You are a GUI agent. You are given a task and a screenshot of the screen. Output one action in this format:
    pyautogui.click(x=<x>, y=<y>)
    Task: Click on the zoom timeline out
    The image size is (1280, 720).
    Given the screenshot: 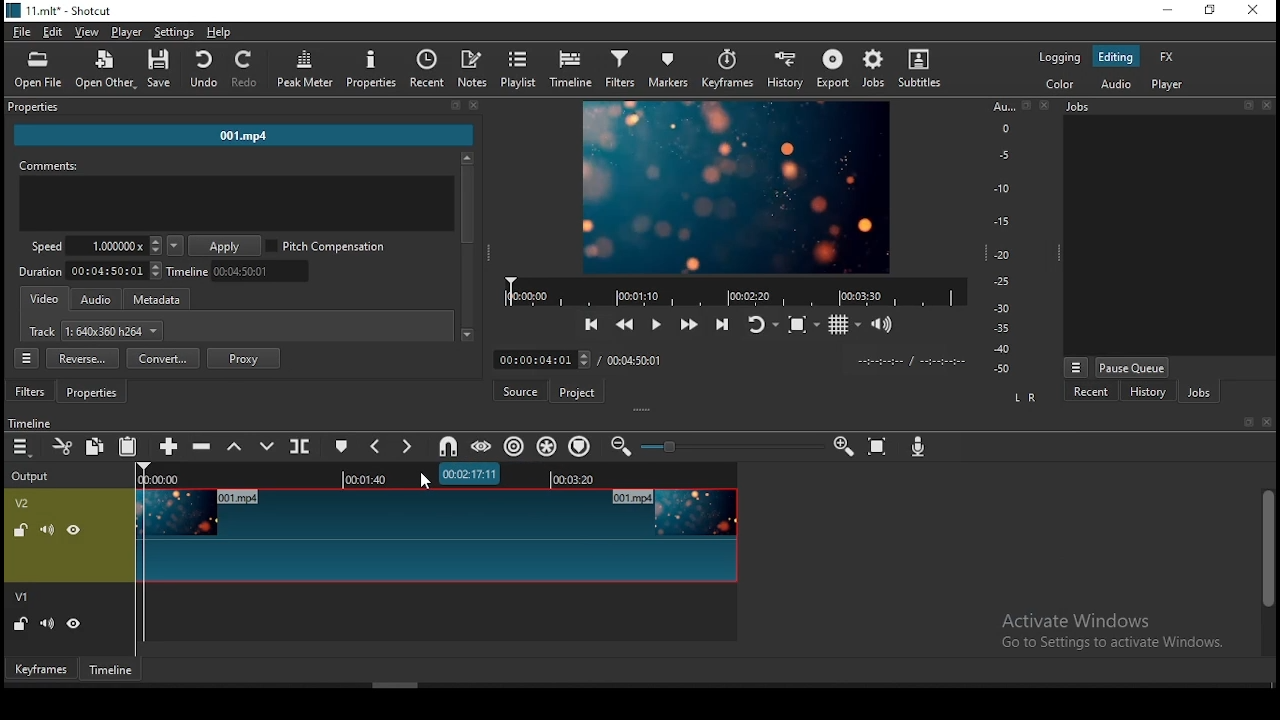 What is the action you would take?
    pyautogui.click(x=620, y=446)
    